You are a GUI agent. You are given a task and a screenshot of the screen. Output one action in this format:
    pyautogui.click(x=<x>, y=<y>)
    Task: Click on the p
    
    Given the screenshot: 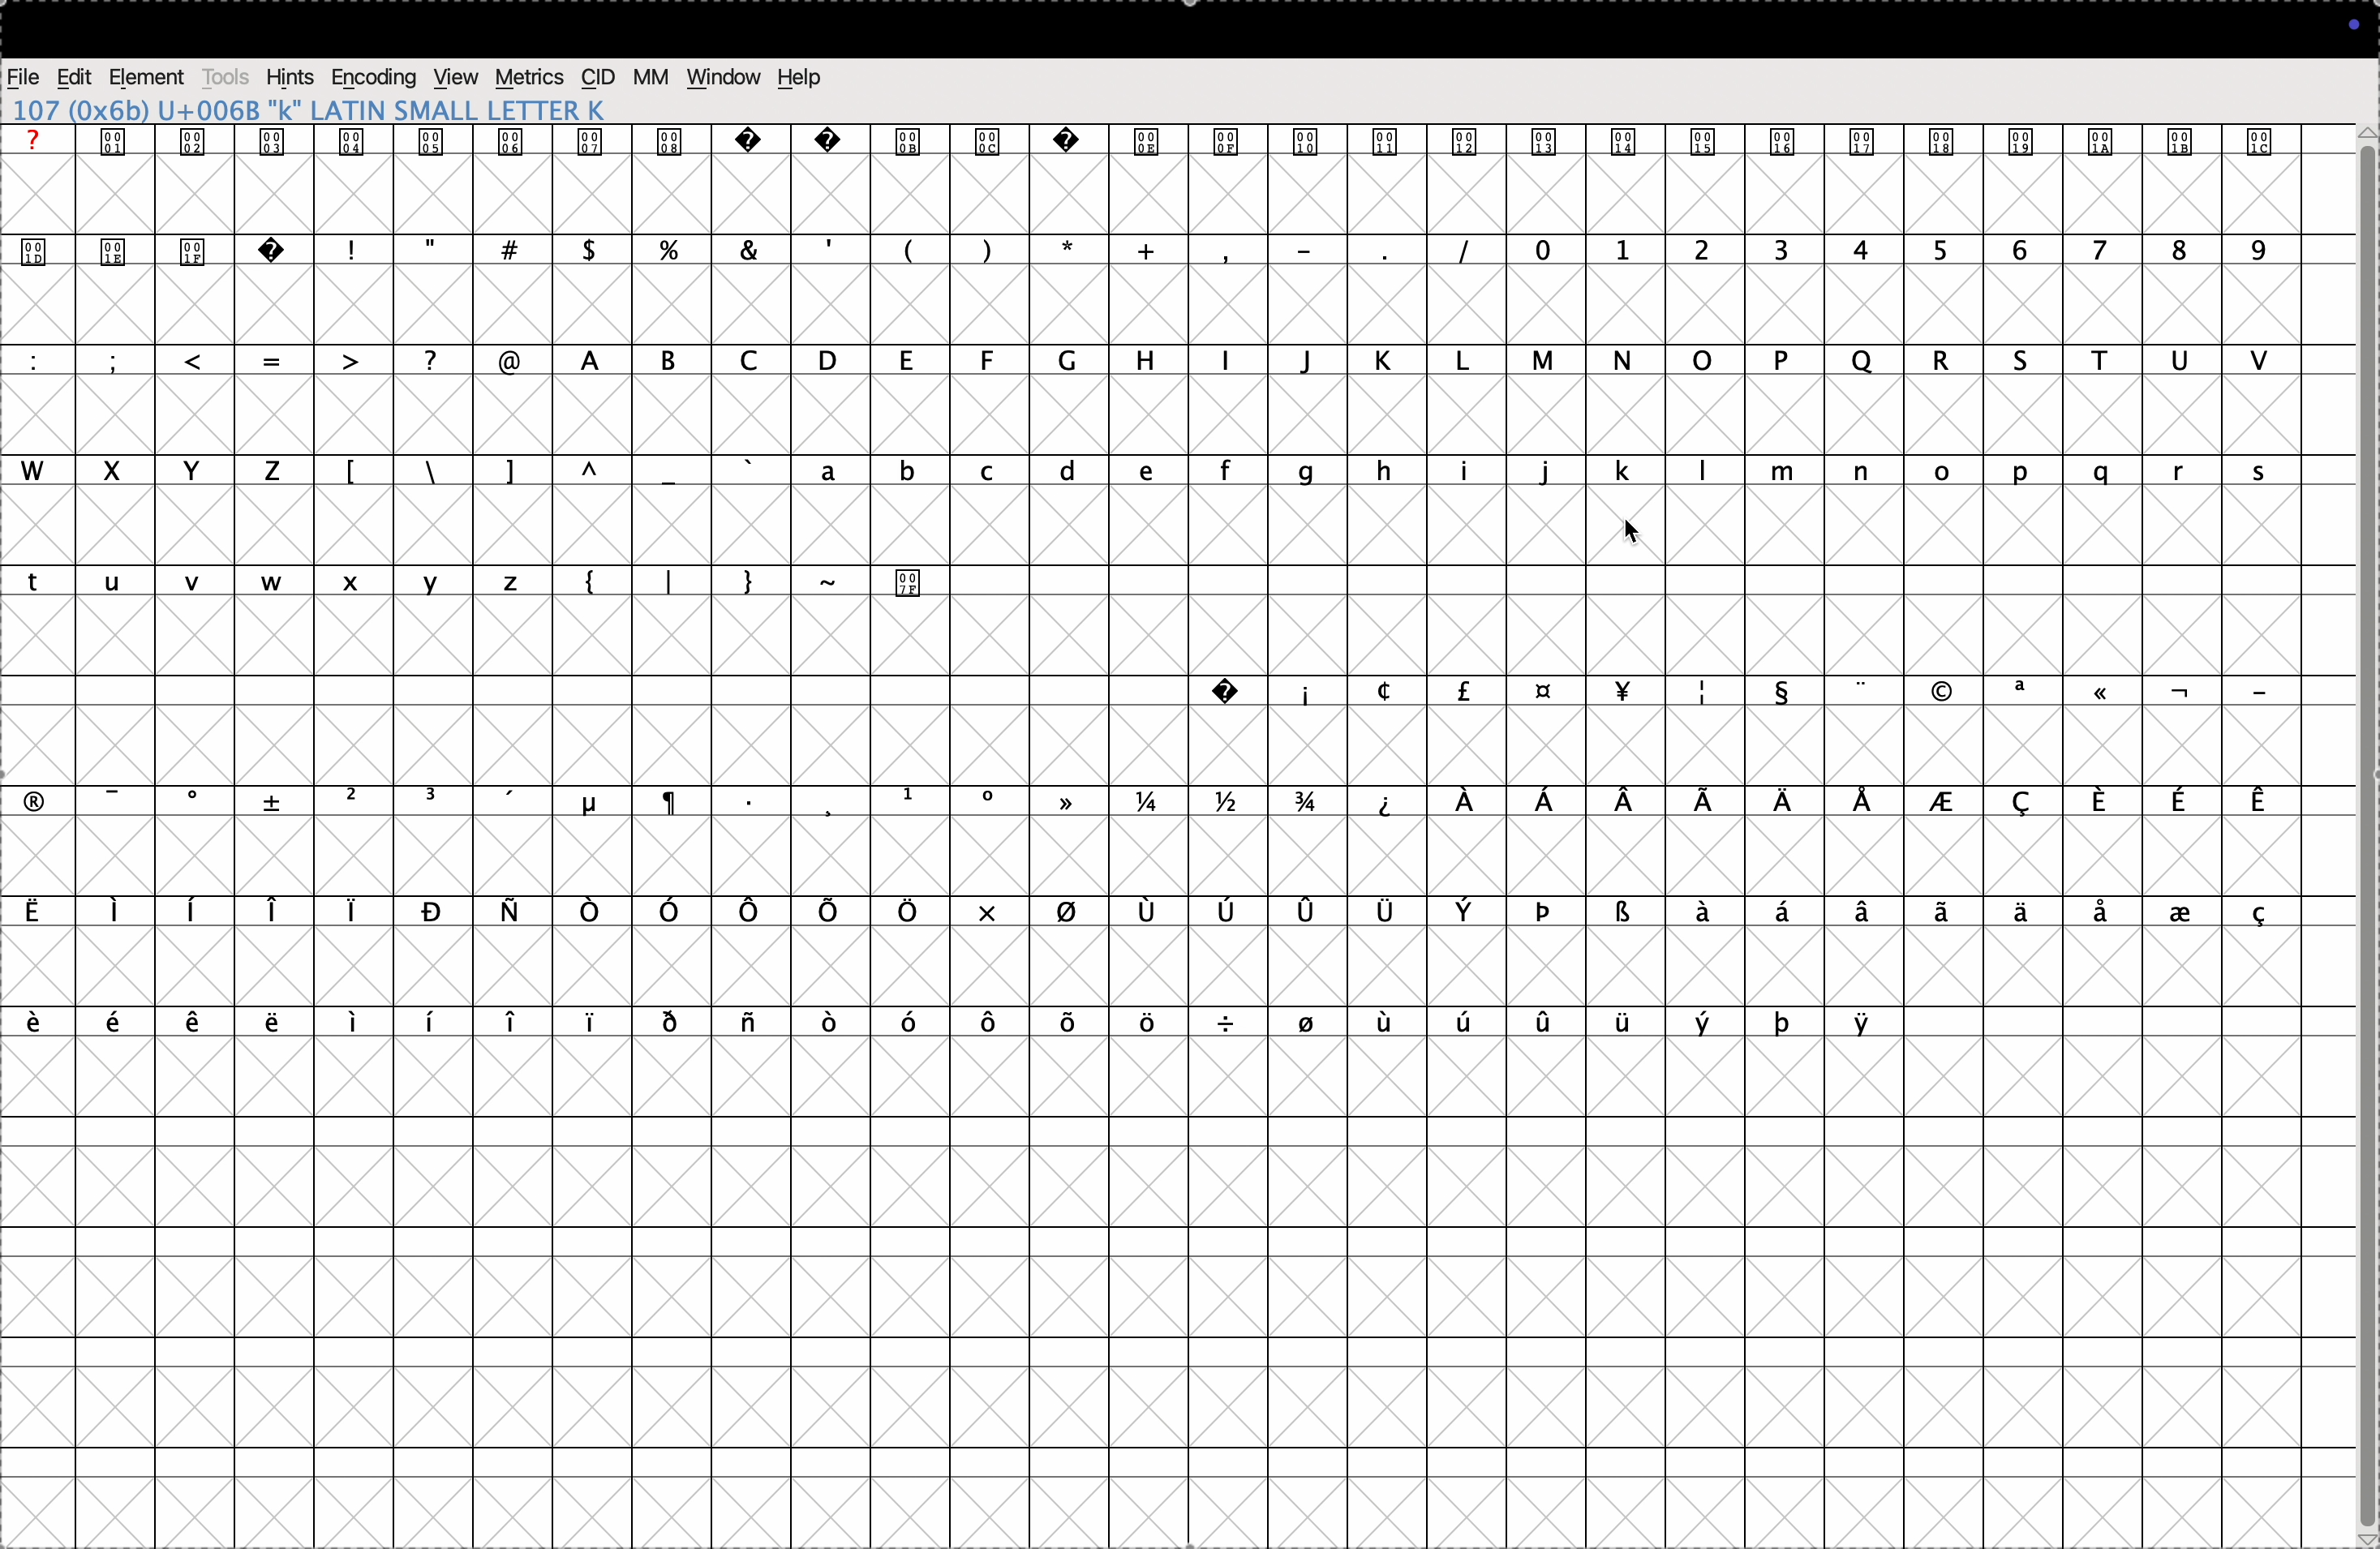 What is the action you would take?
    pyautogui.click(x=1787, y=357)
    